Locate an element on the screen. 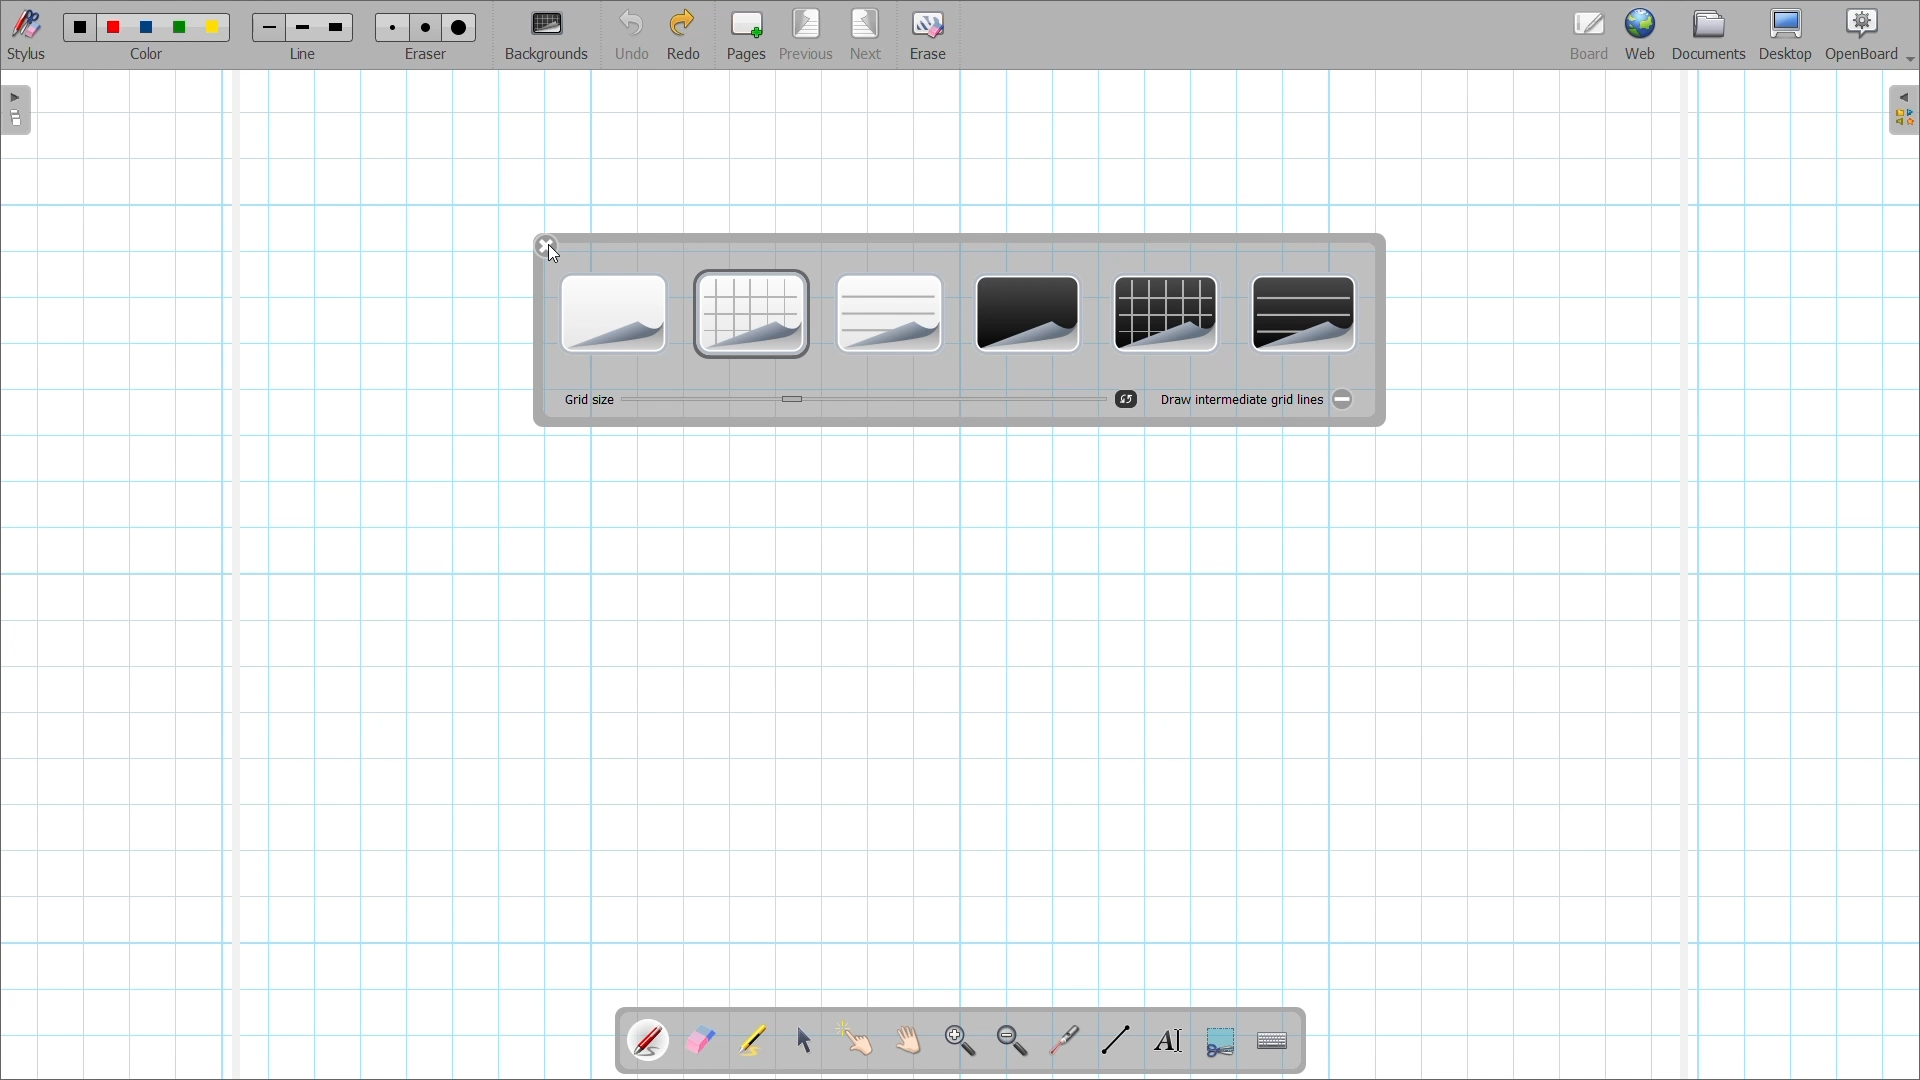  Add page is located at coordinates (746, 35).